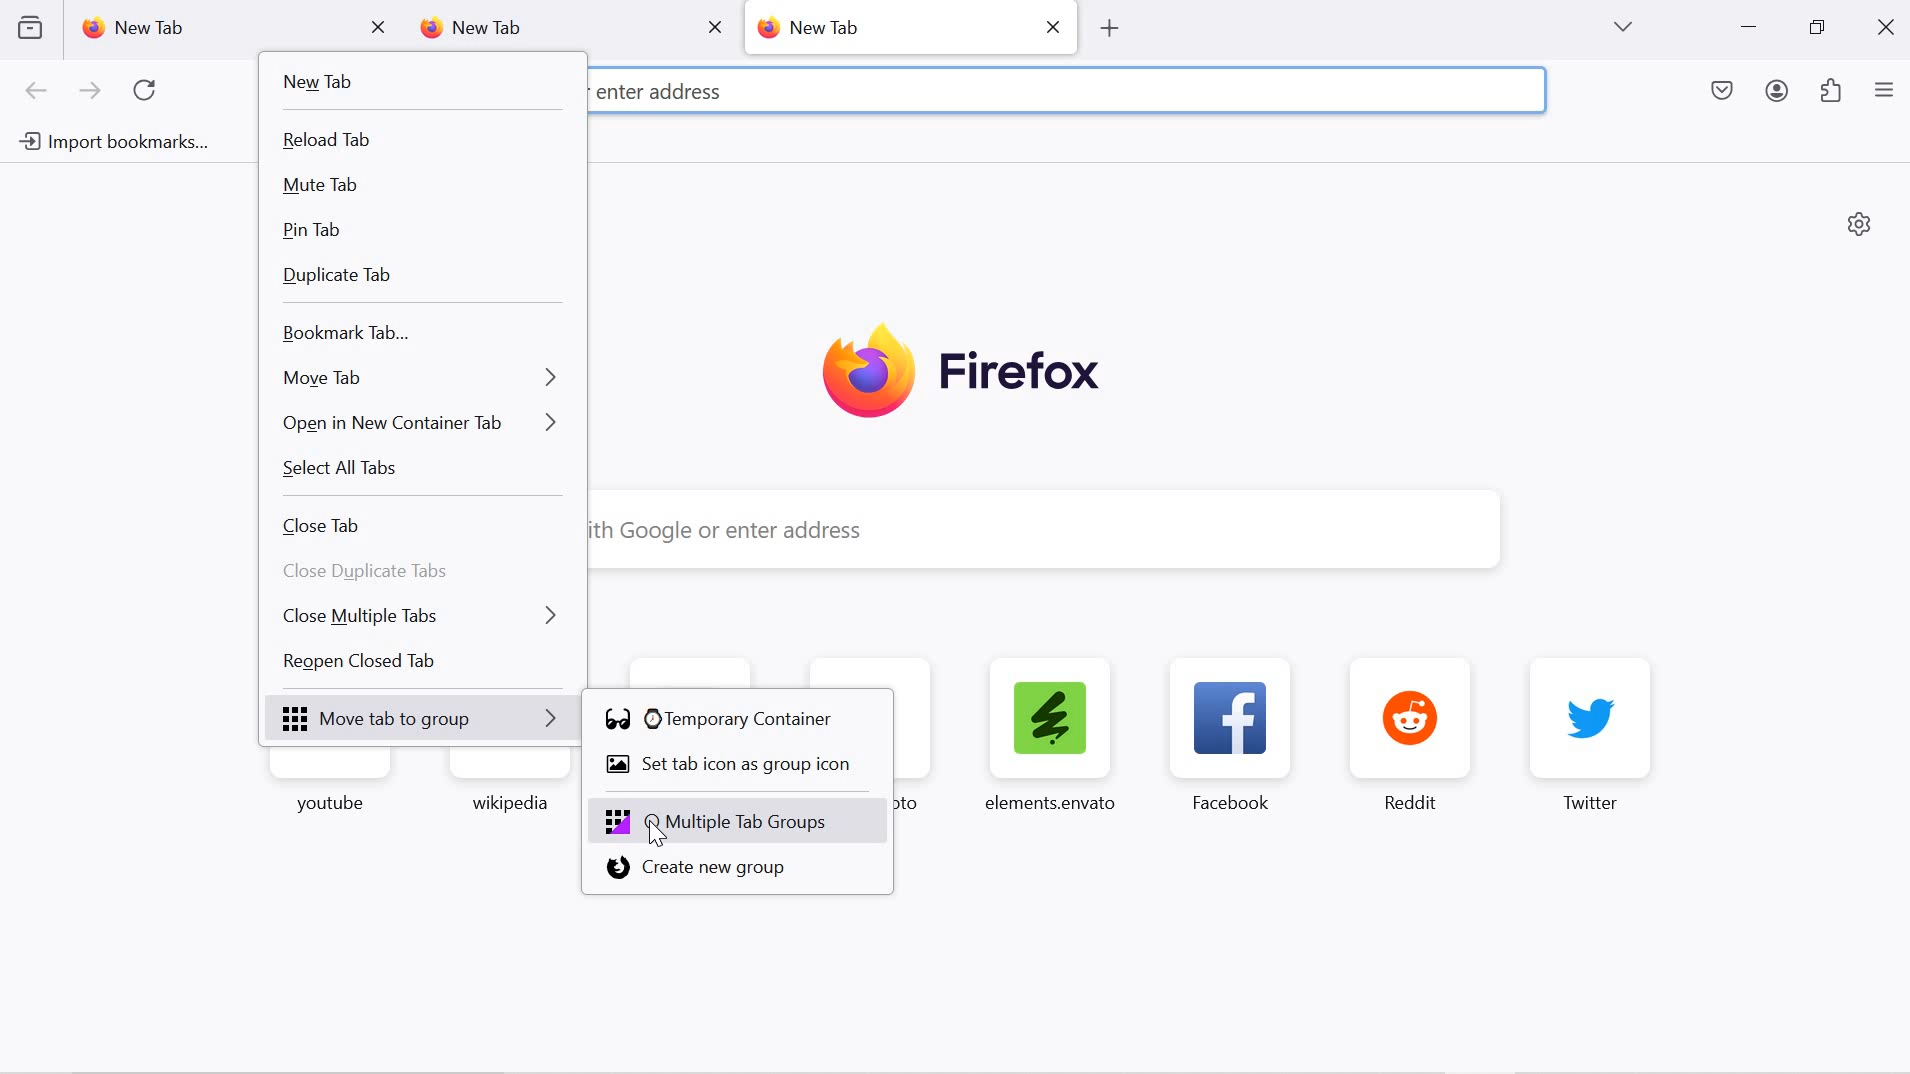 This screenshot has height=1074, width=1910. I want to click on list all tabs, so click(1622, 27).